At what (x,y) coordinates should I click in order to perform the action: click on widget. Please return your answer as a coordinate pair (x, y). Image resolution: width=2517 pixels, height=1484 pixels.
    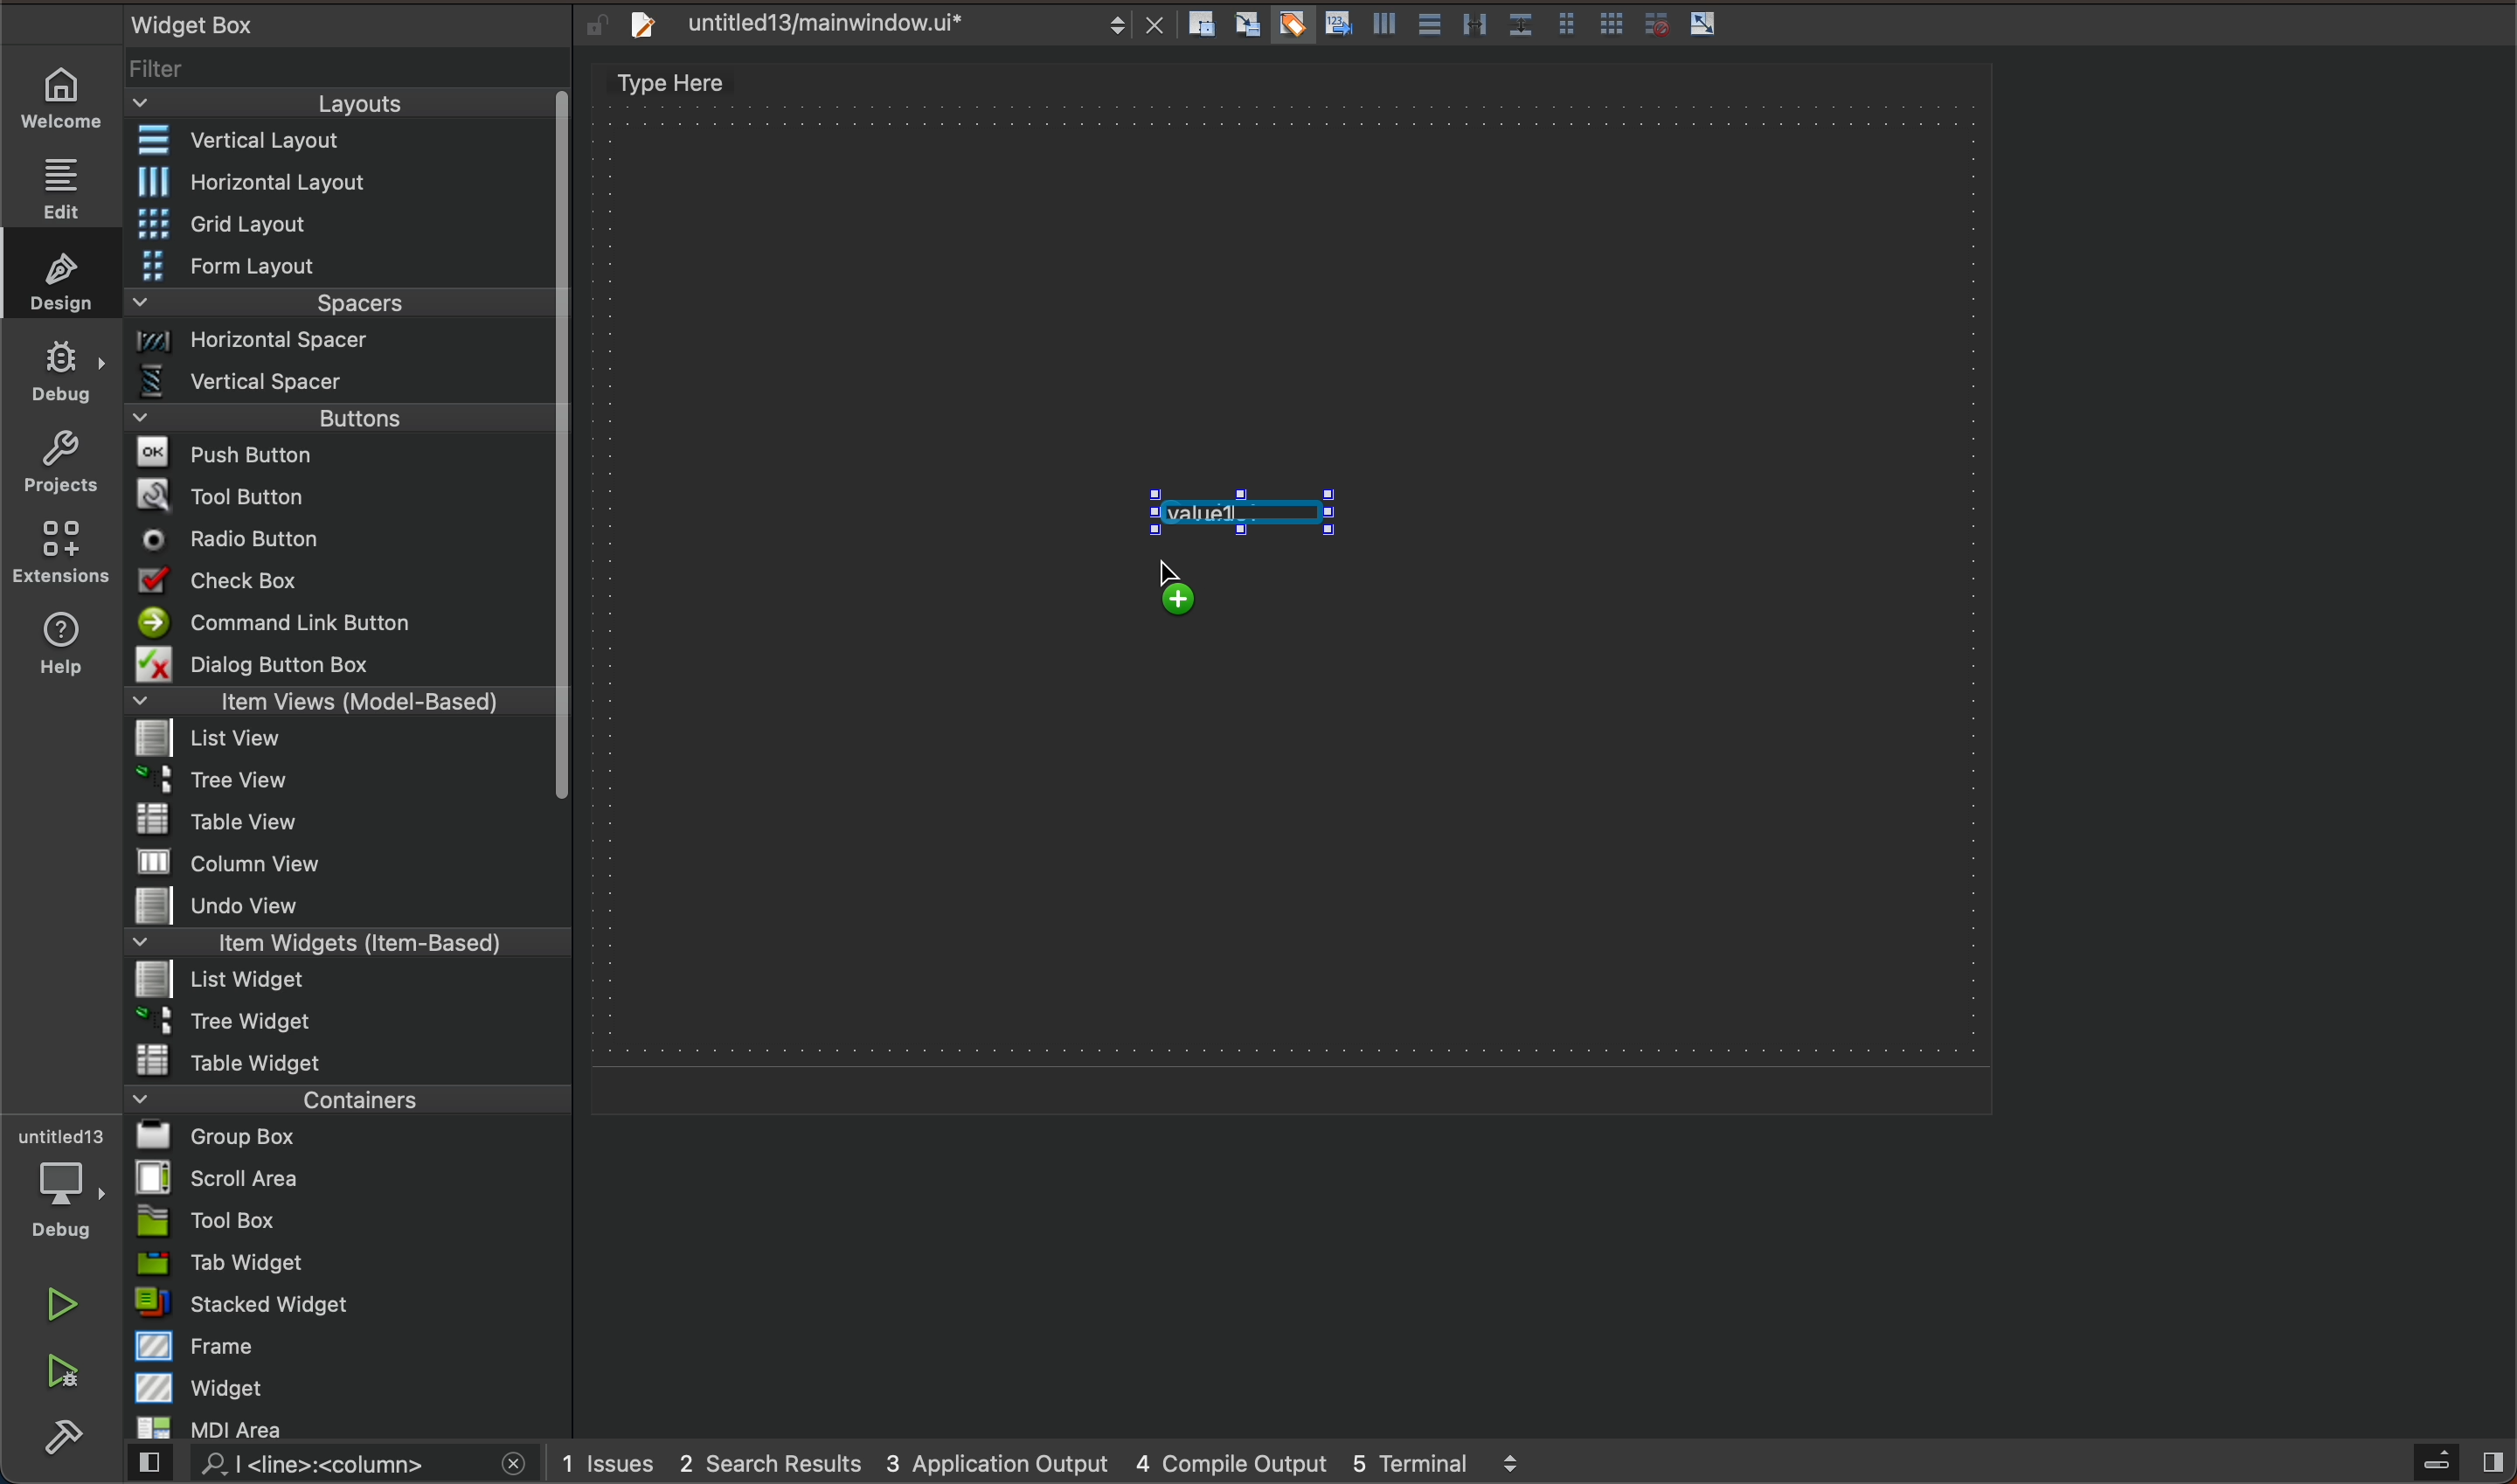
    Looking at the image, I should click on (352, 1387).